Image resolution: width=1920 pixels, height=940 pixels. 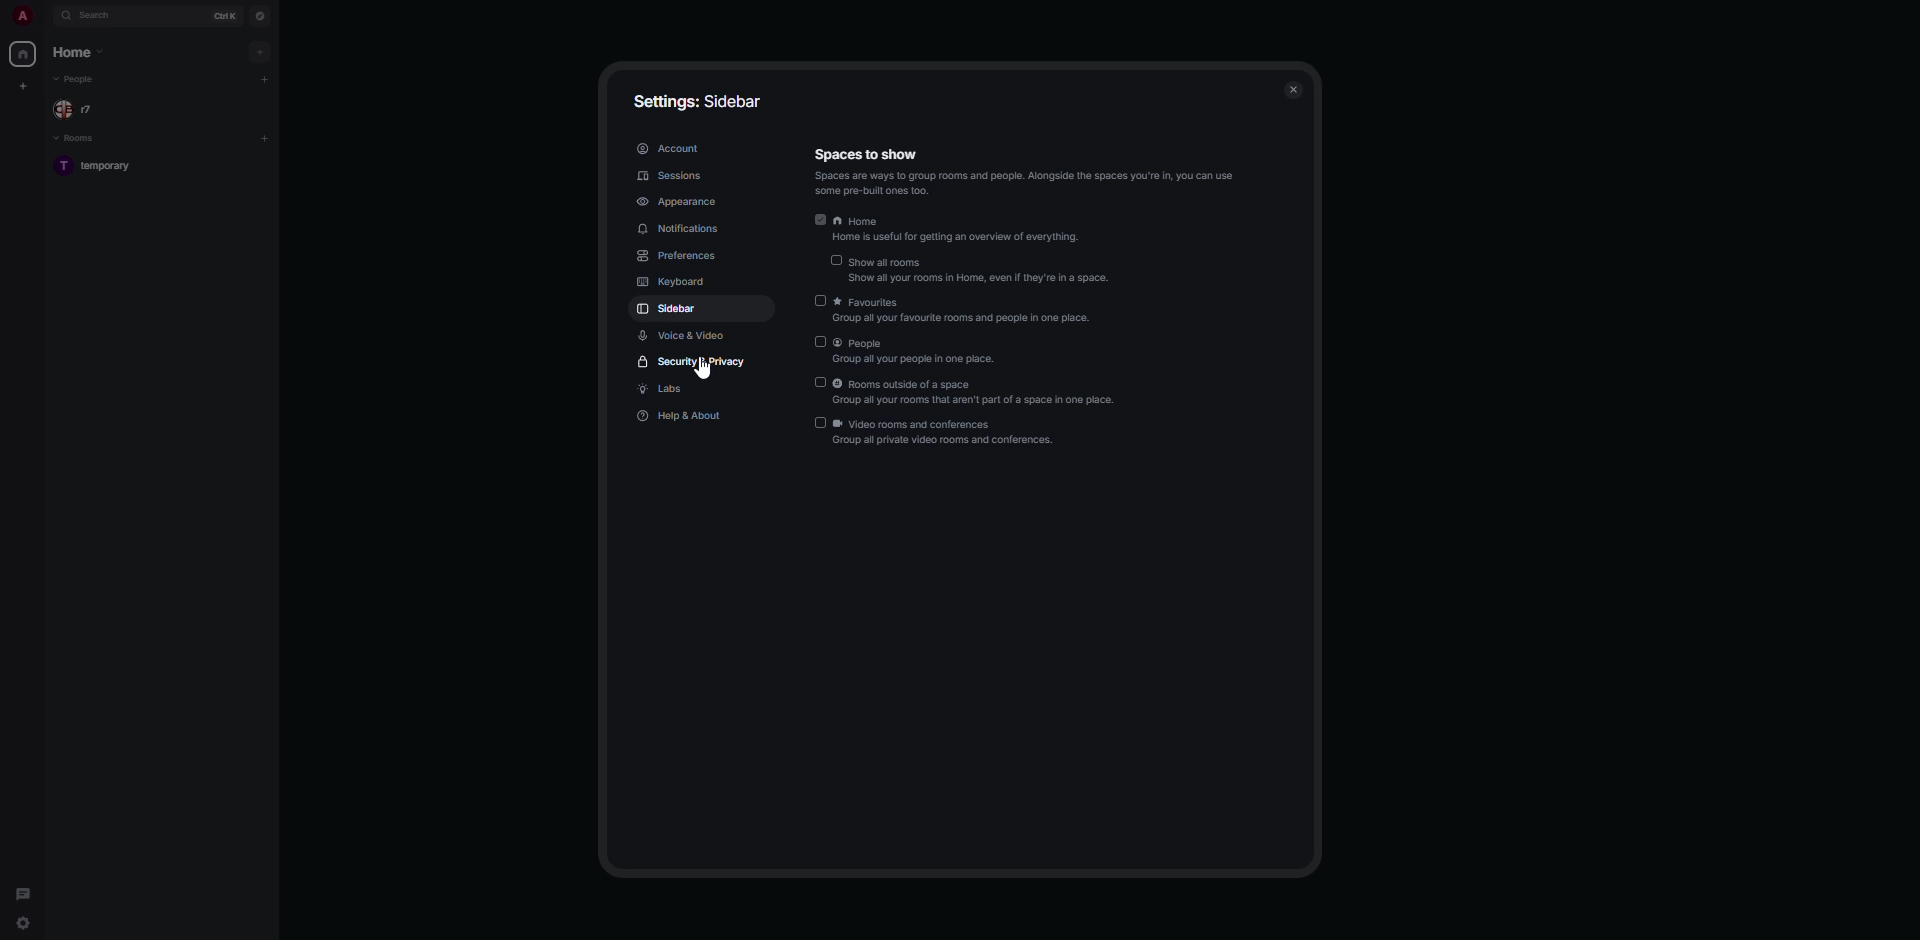 What do you see at coordinates (703, 376) in the screenshot?
I see `cursor` at bounding box center [703, 376].